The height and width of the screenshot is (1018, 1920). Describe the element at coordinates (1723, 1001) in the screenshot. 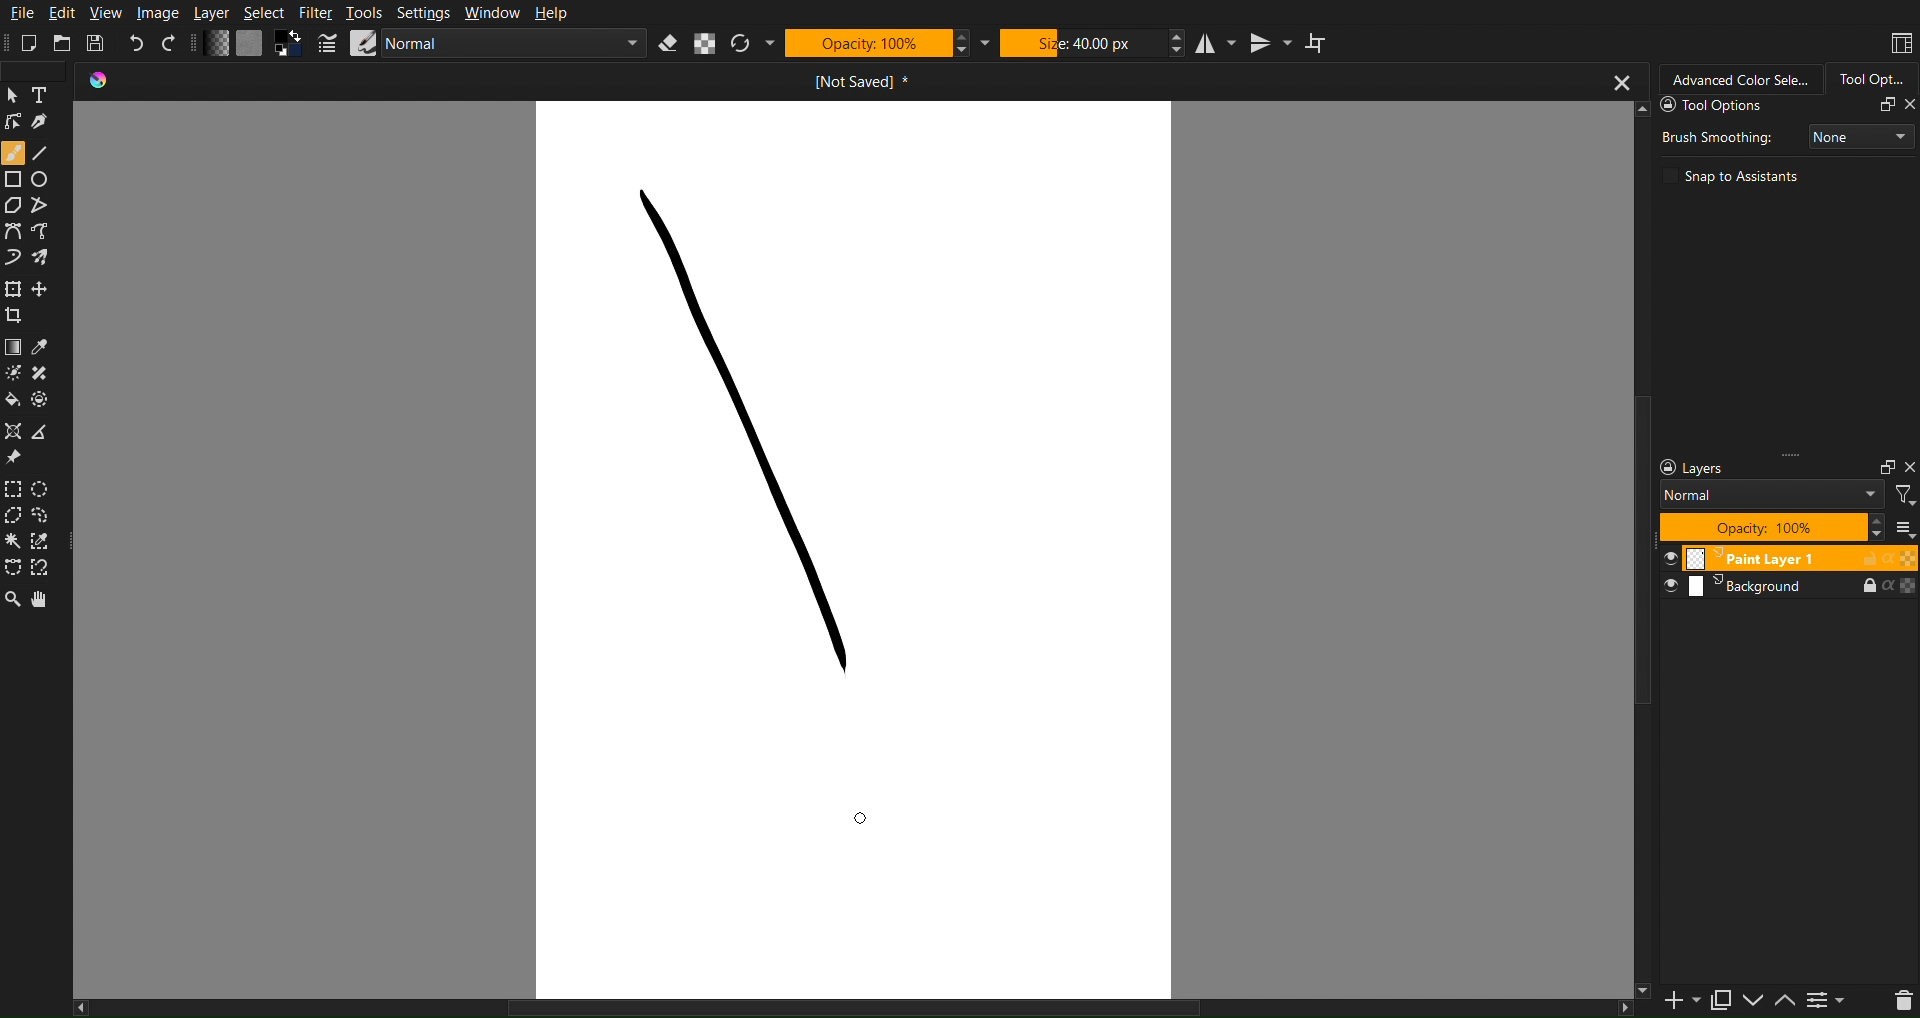

I see `Copy` at that location.